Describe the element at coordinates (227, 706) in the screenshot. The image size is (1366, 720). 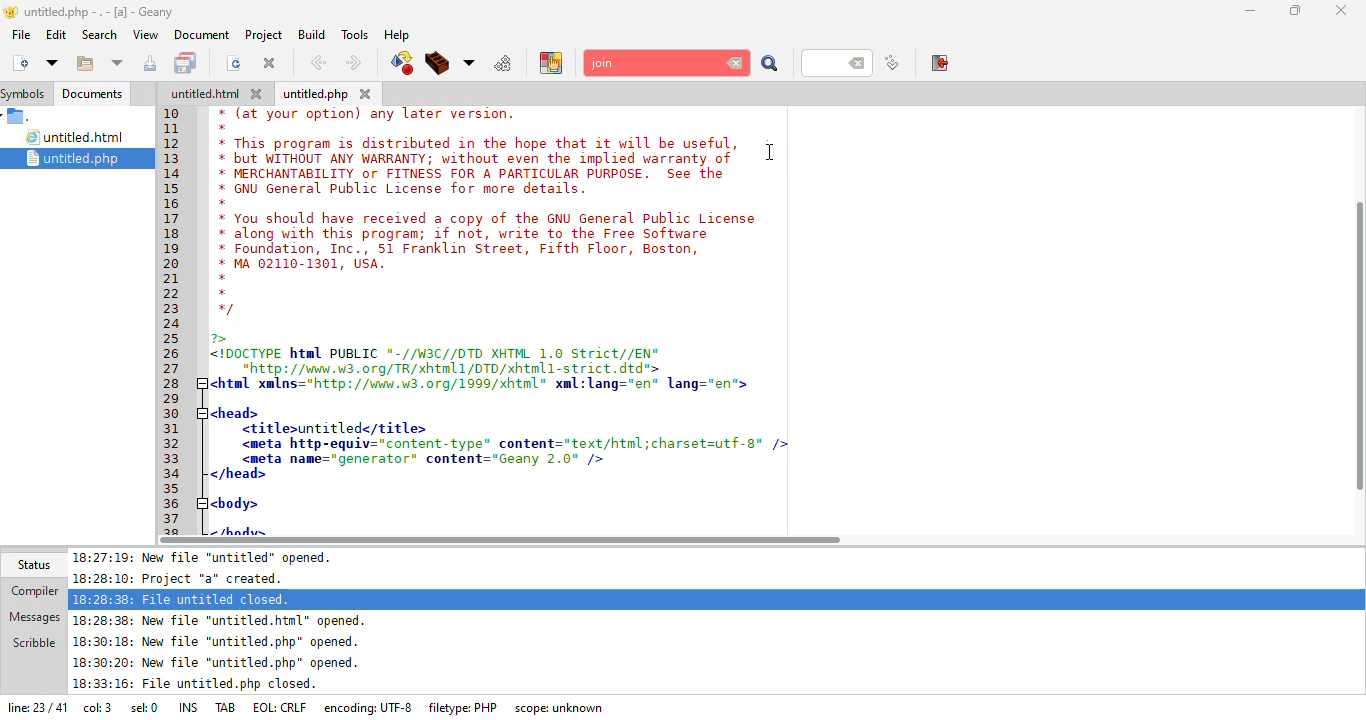
I see `tab` at that location.